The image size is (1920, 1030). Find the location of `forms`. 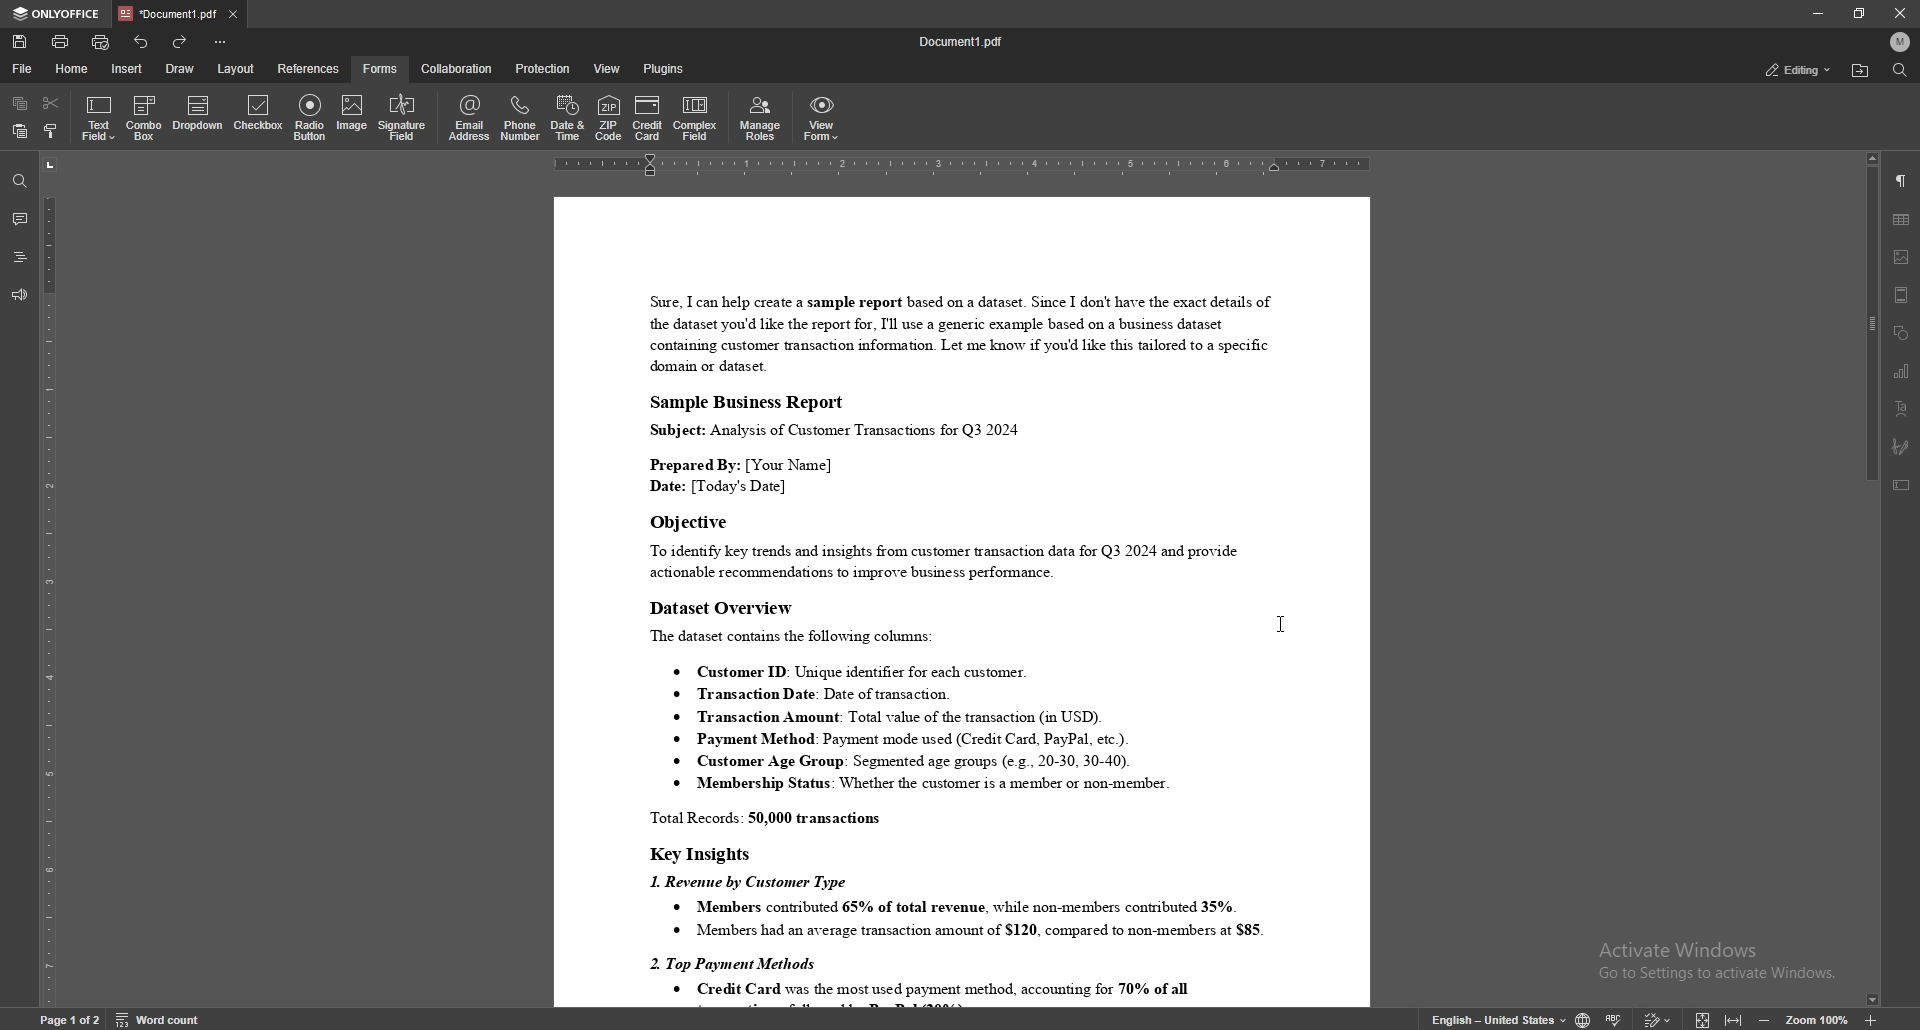

forms is located at coordinates (382, 68).